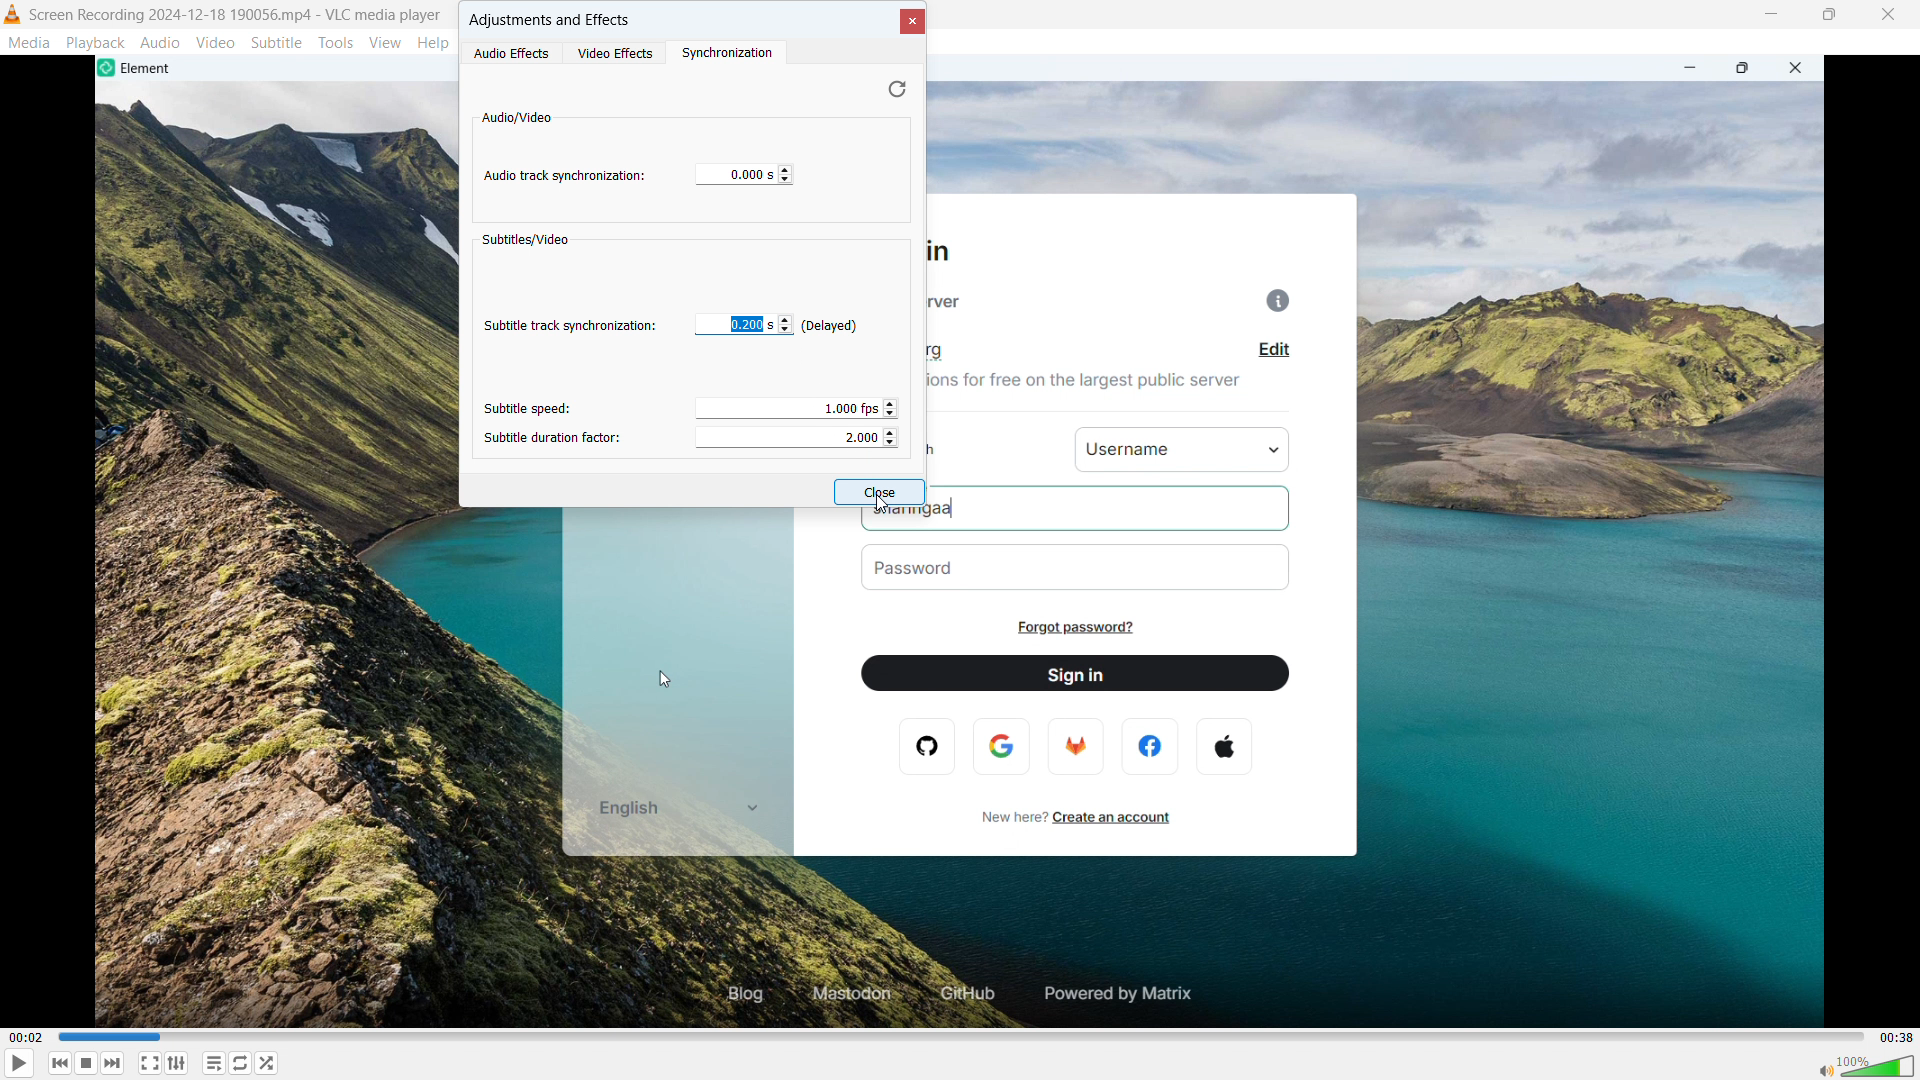  What do you see at coordinates (551, 20) in the screenshot?
I see `adjustments & effects` at bounding box center [551, 20].